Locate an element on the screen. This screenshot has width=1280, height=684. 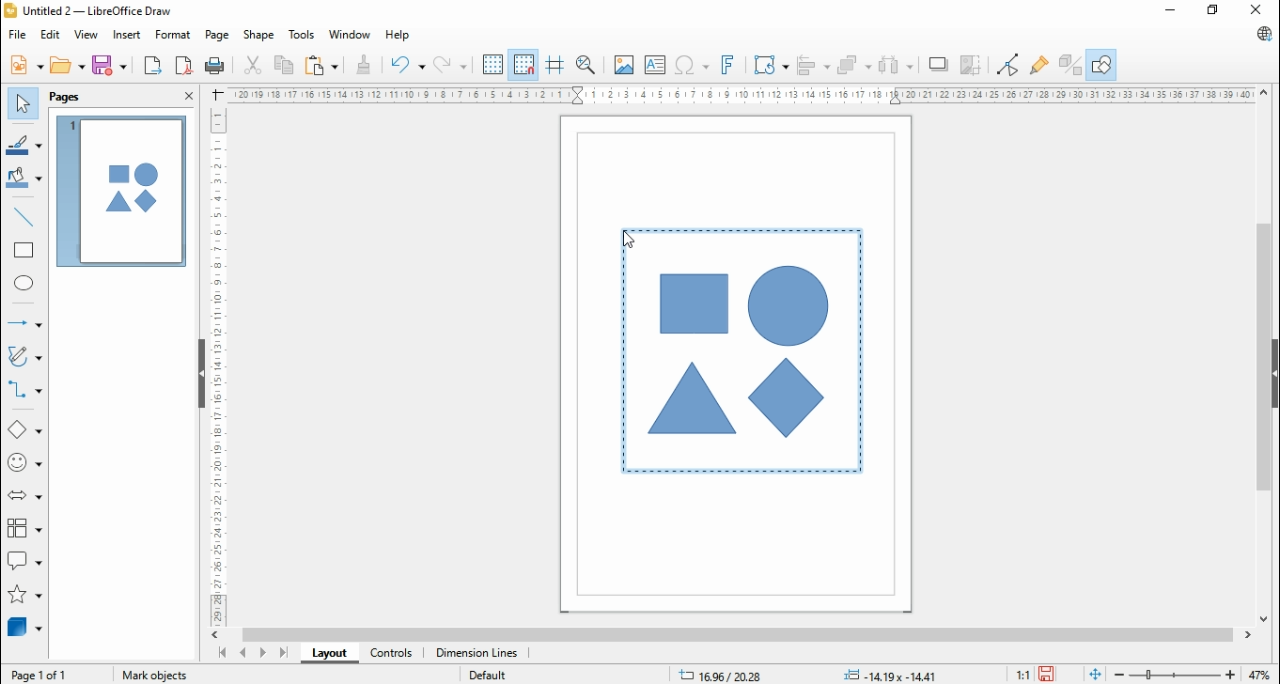
insert special characters is located at coordinates (691, 64).